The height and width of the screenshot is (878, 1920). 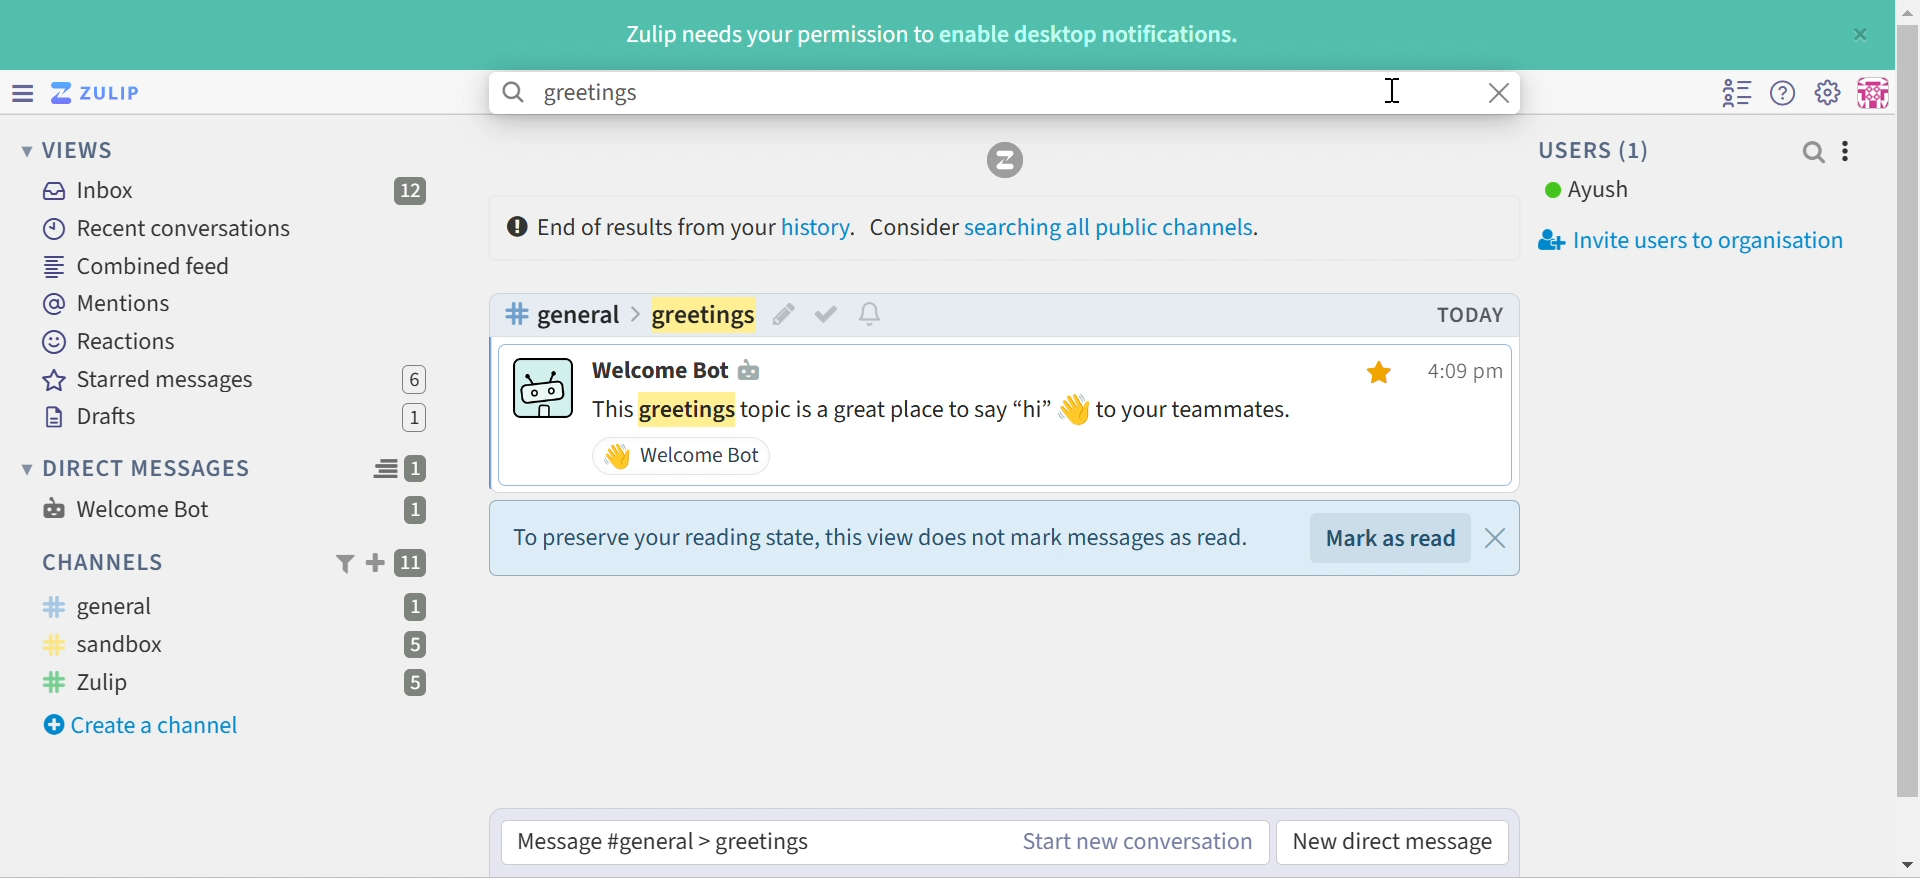 I want to click on Personal menu, so click(x=1875, y=91).